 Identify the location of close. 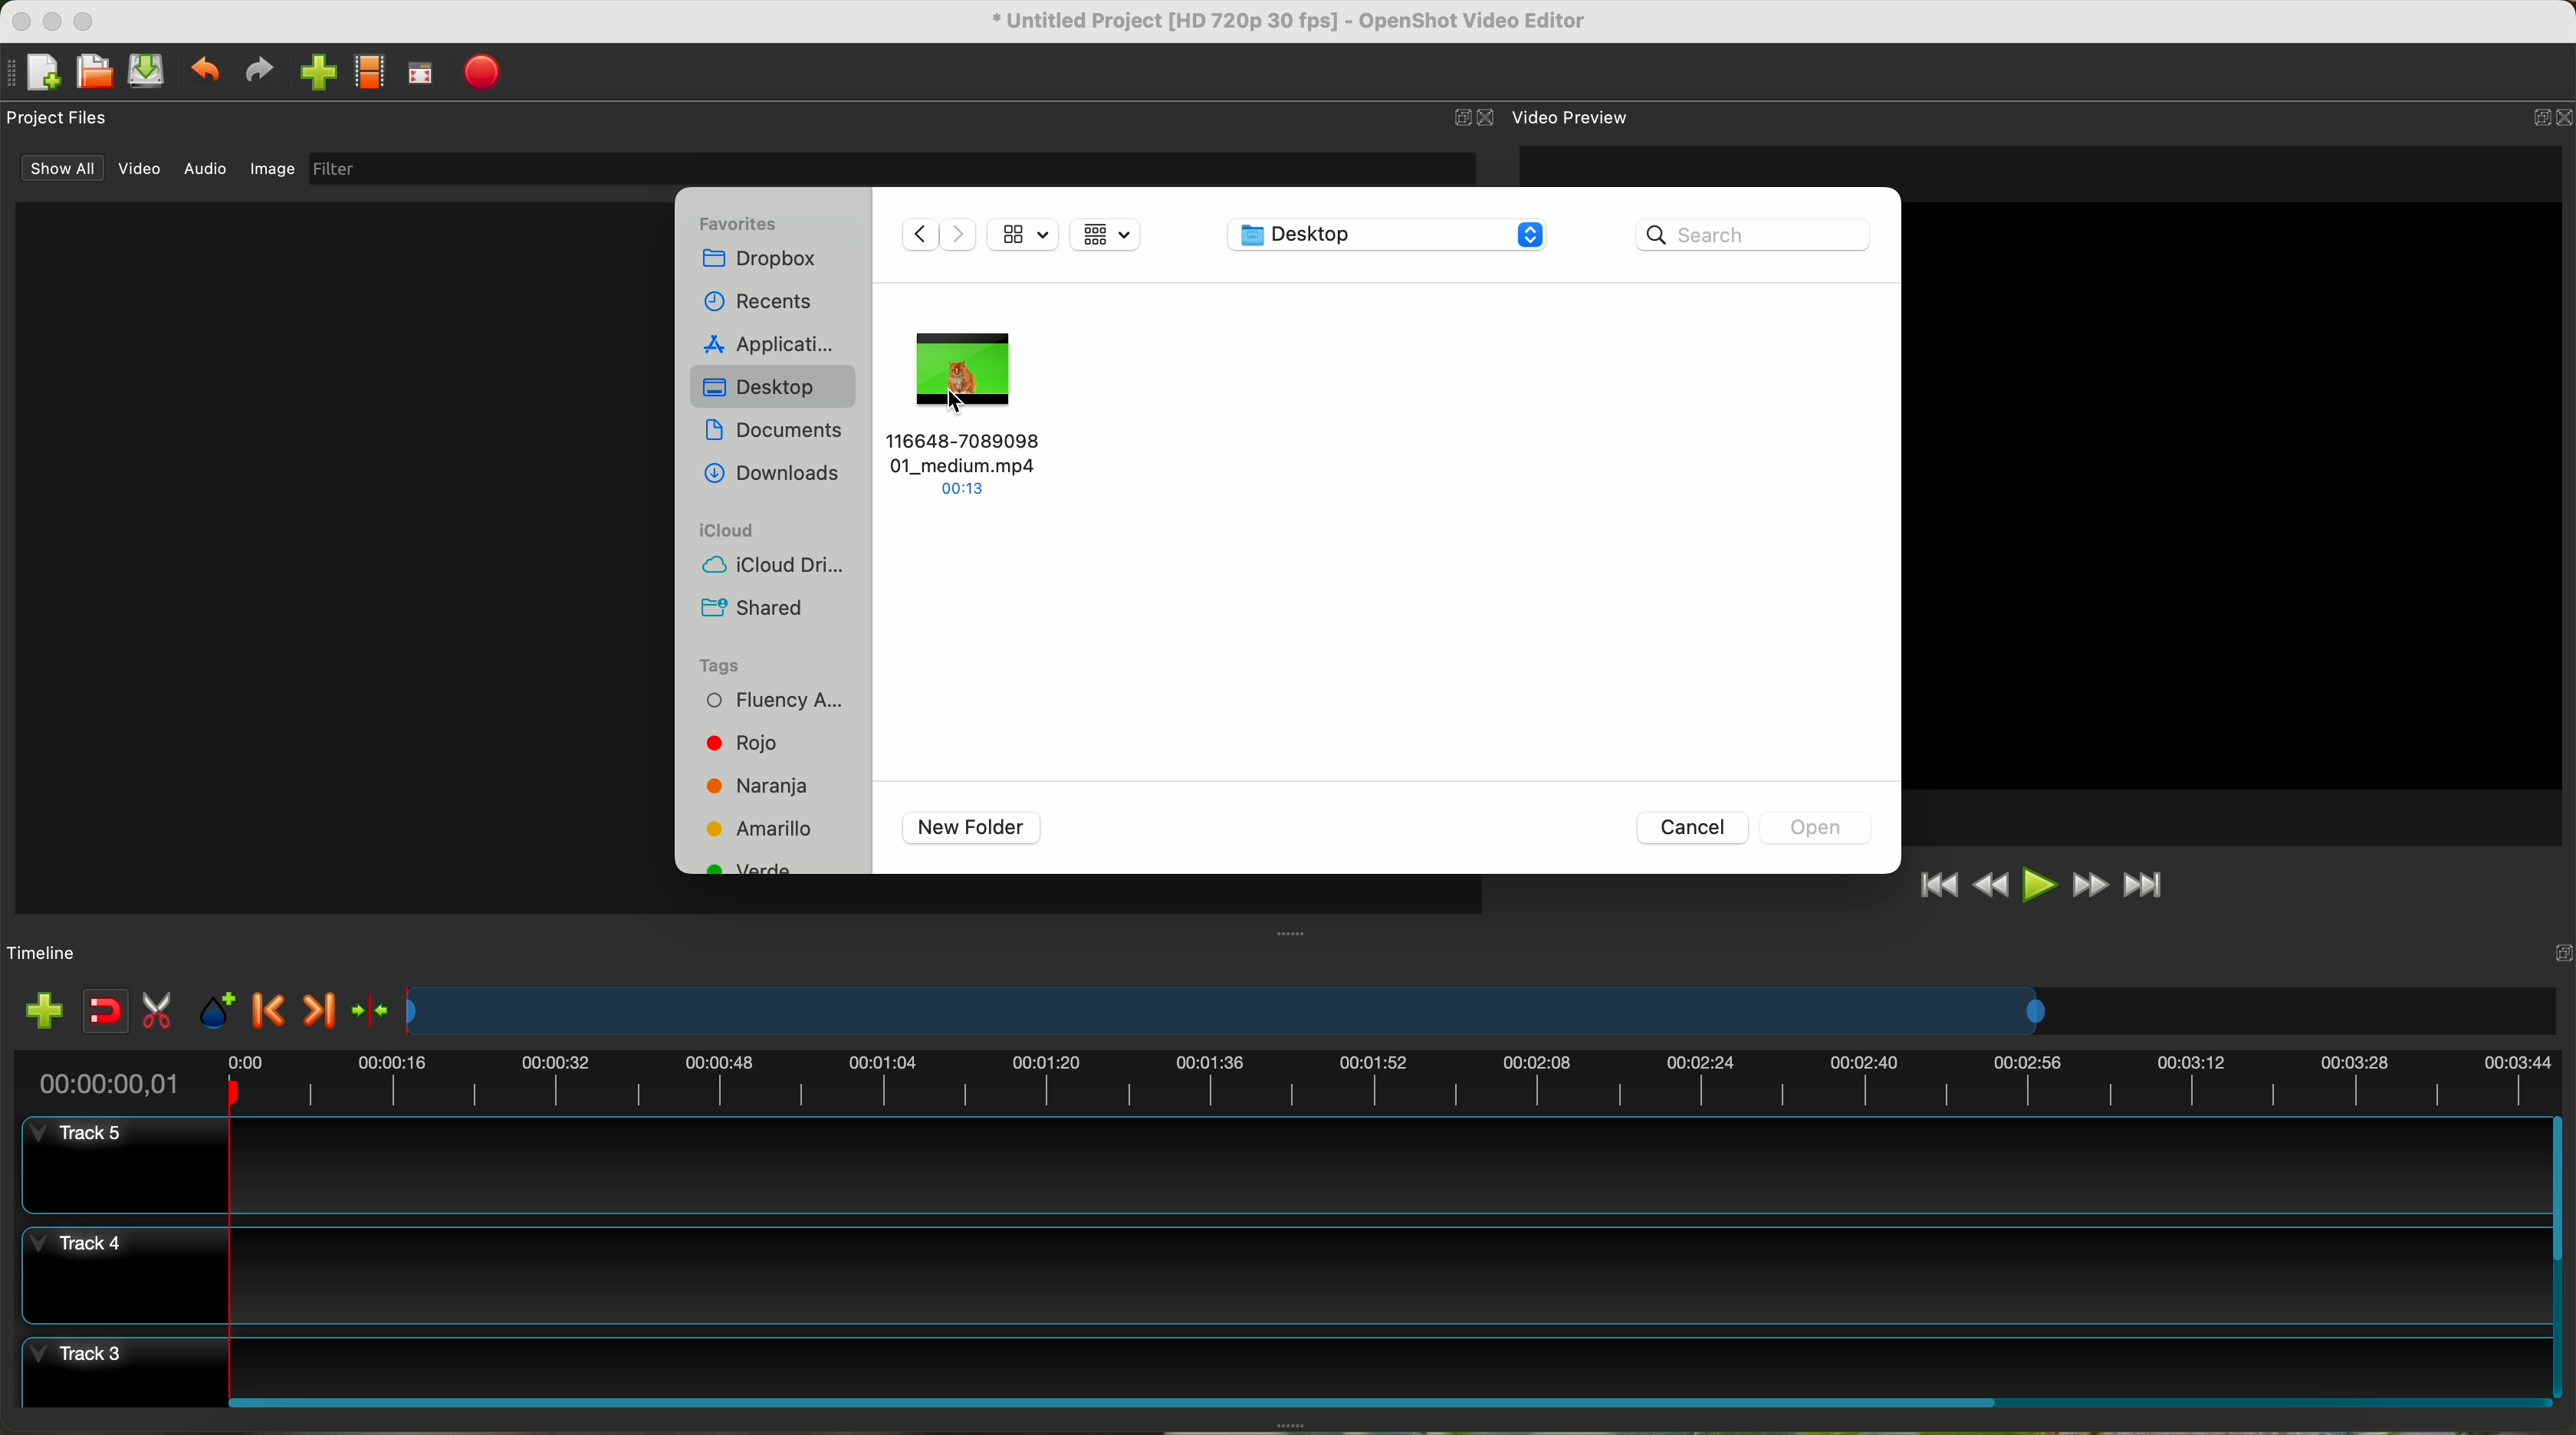
(2547, 121).